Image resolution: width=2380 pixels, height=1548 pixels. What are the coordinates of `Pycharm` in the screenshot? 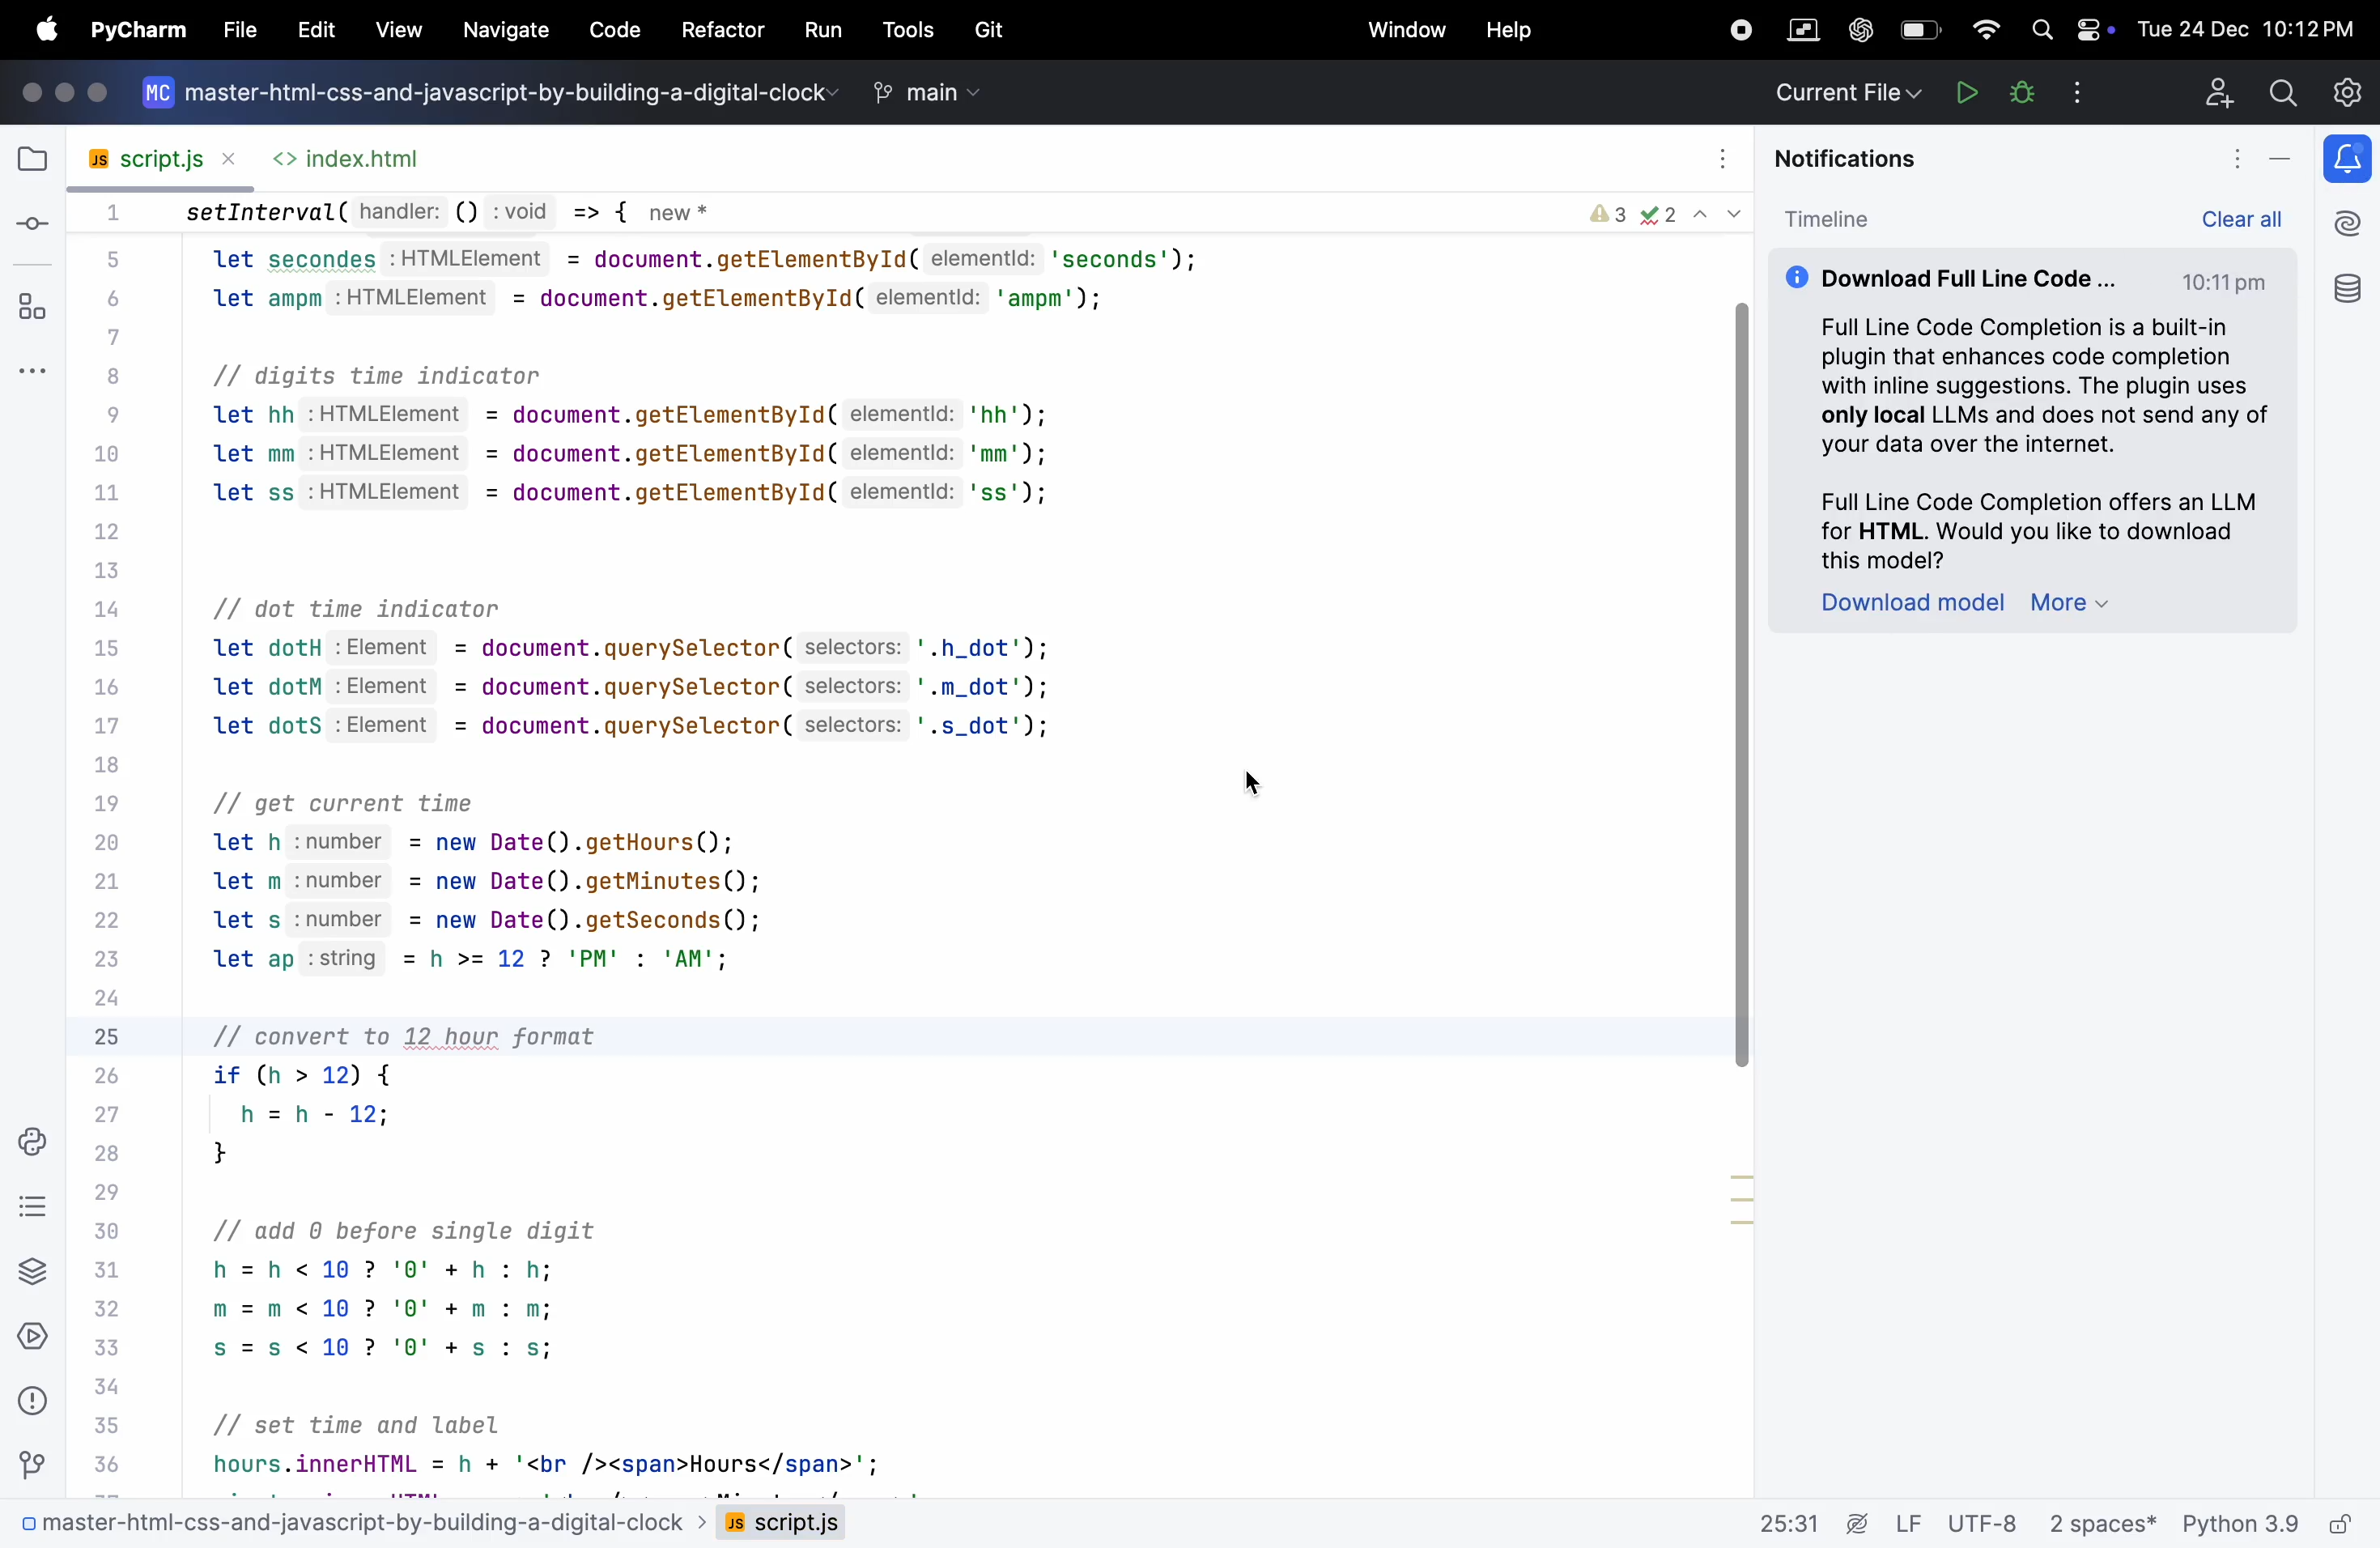 It's located at (137, 32).